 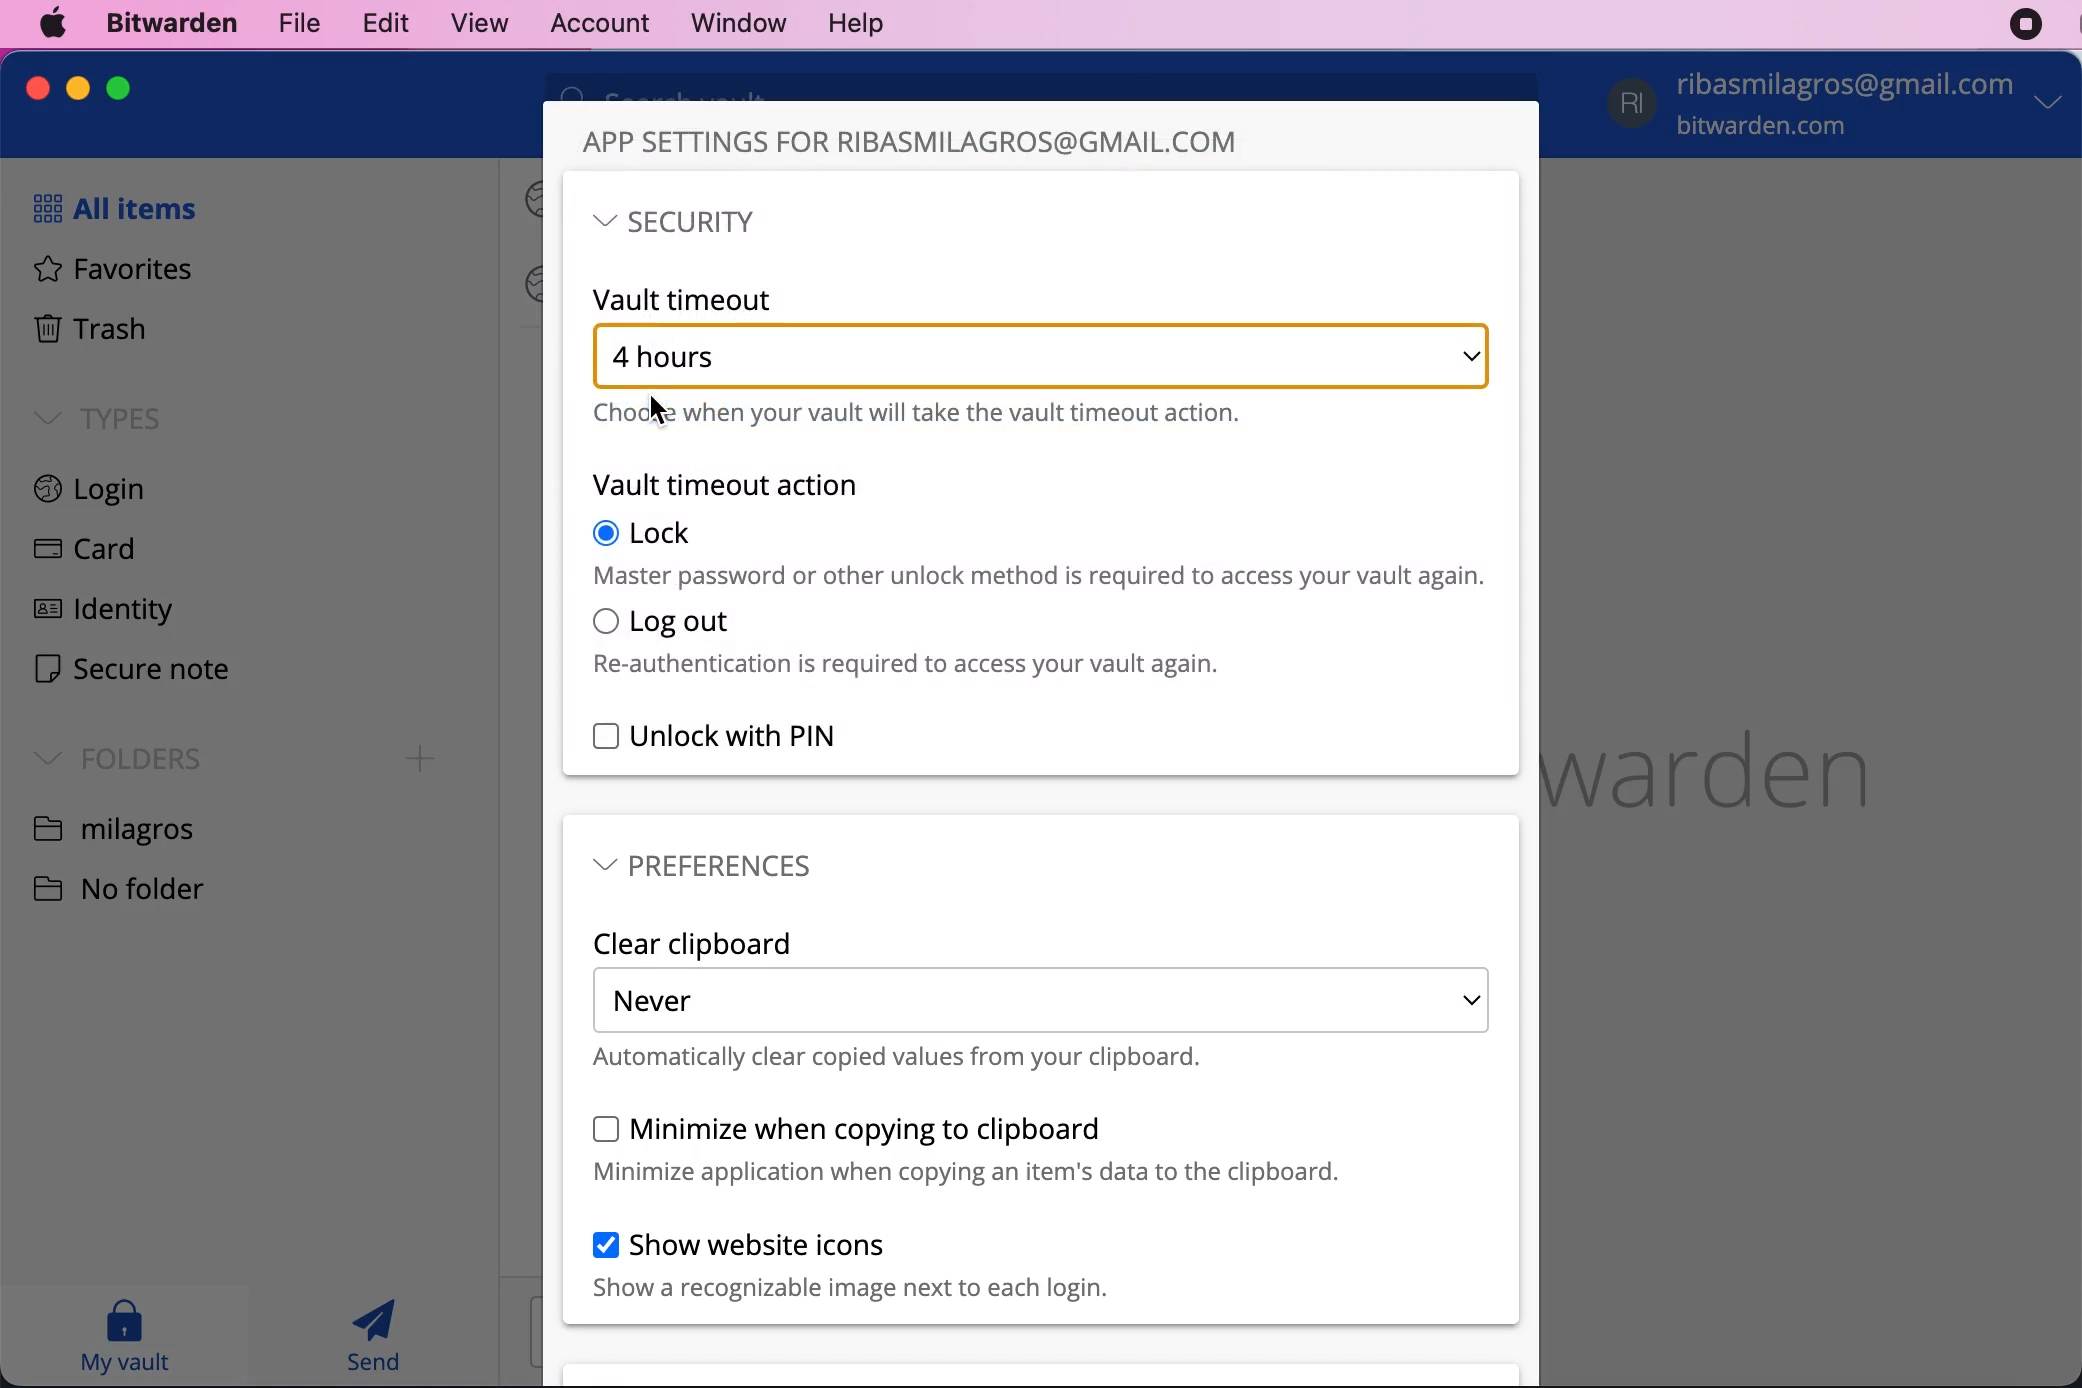 What do you see at coordinates (705, 865) in the screenshot?
I see `preferences` at bounding box center [705, 865].